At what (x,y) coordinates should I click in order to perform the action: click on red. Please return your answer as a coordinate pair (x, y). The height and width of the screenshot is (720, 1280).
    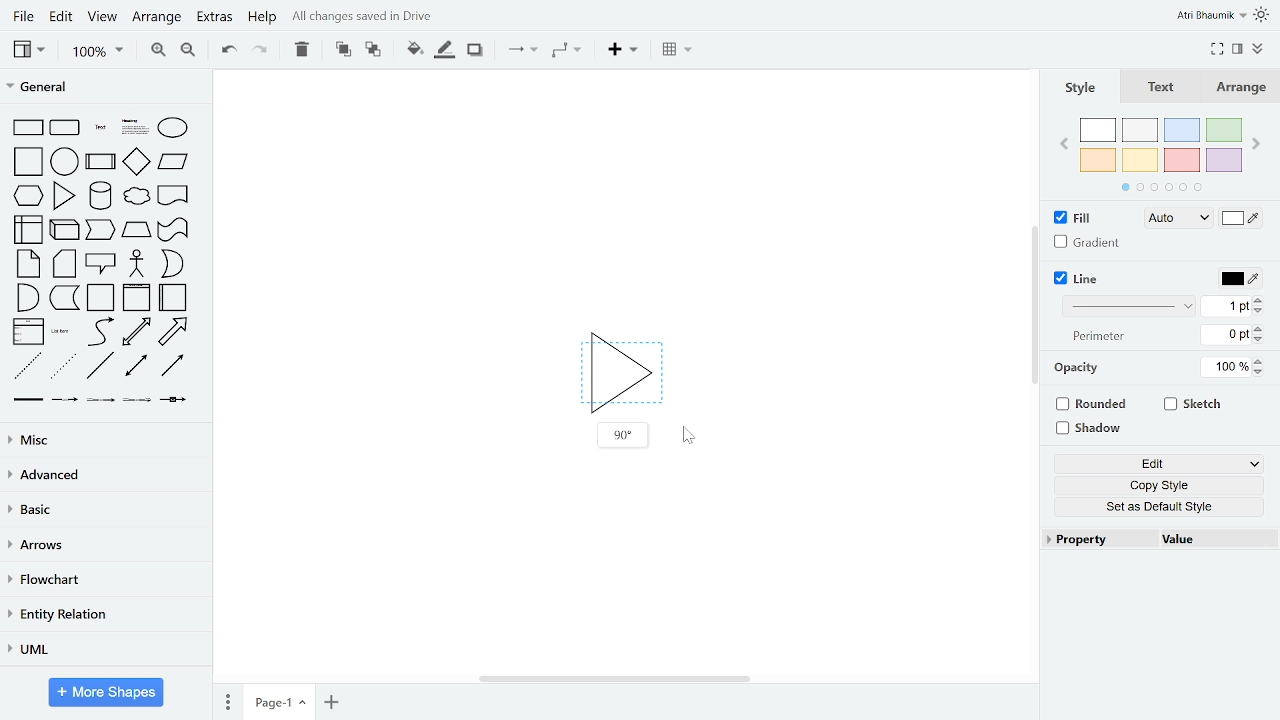
    Looking at the image, I should click on (1181, 161).